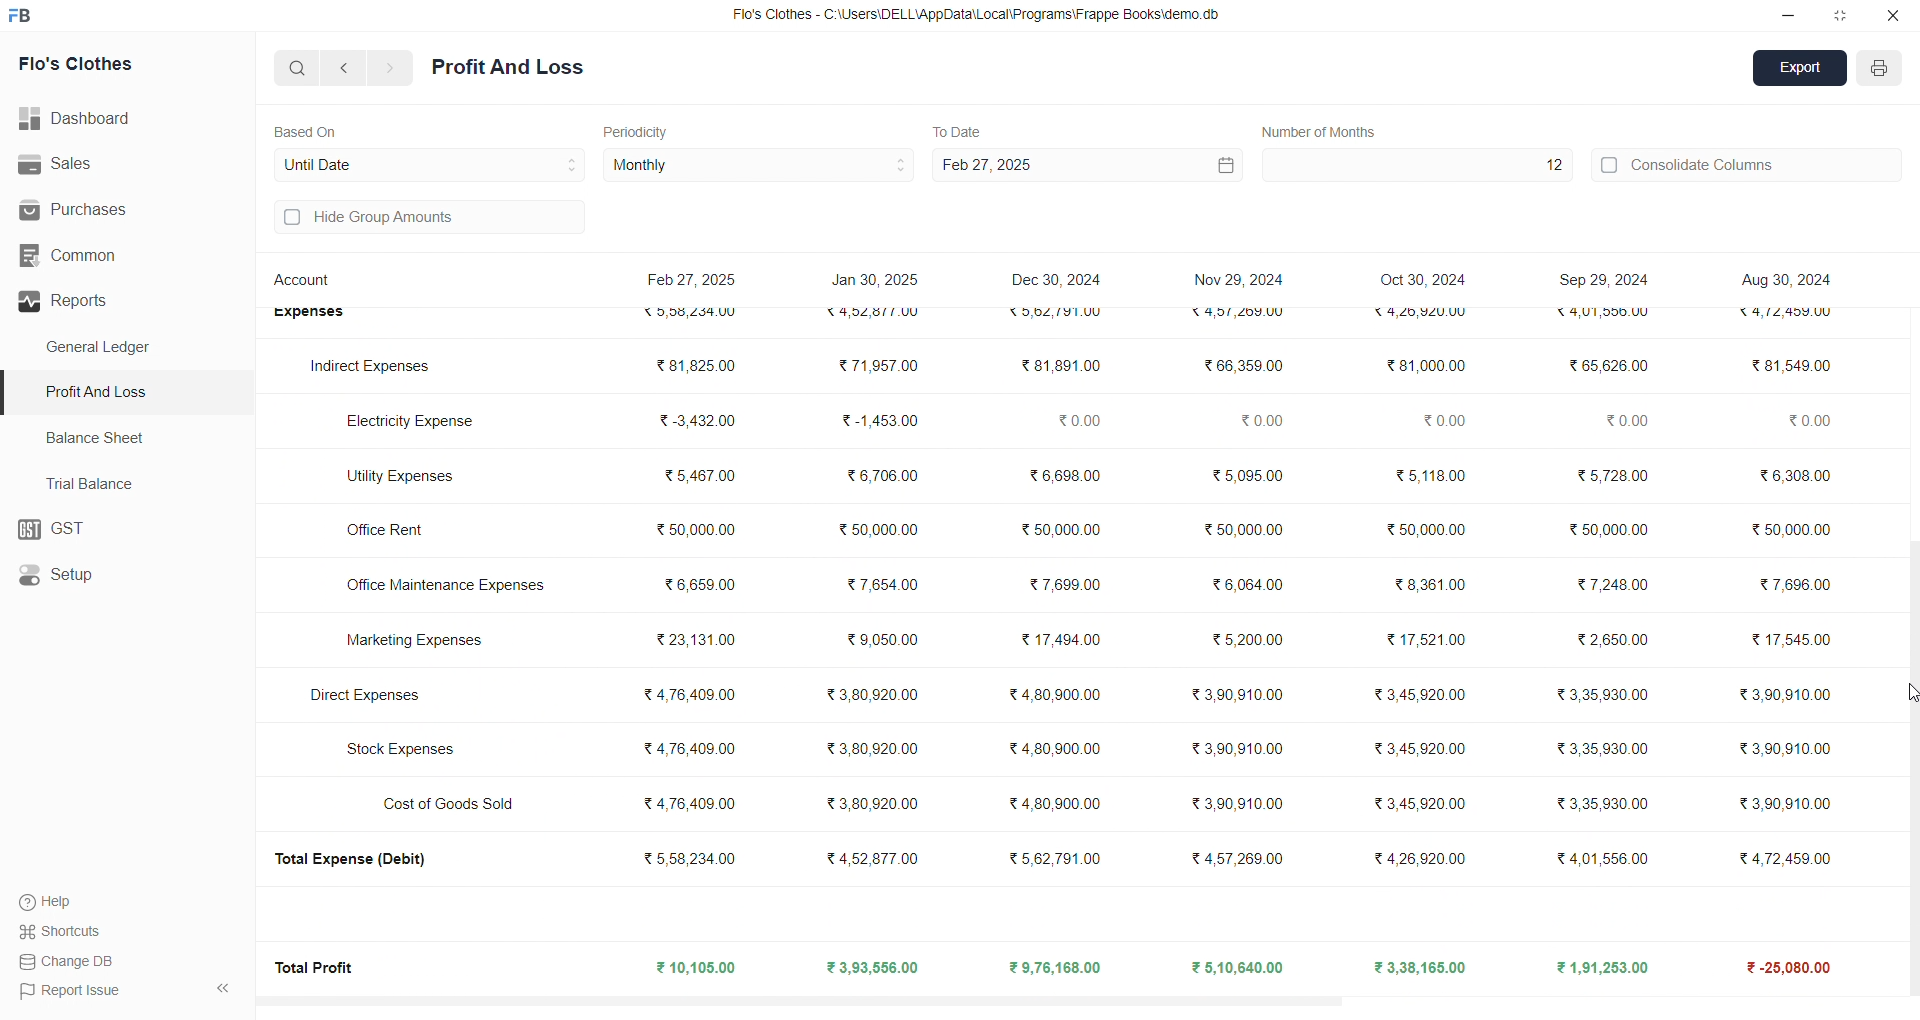 The image size is (1920, 1020). What do you see at coordinates (697, 312) in the screenshot?
I see `₹5,58,234.00` at bounding box center [697, 312].